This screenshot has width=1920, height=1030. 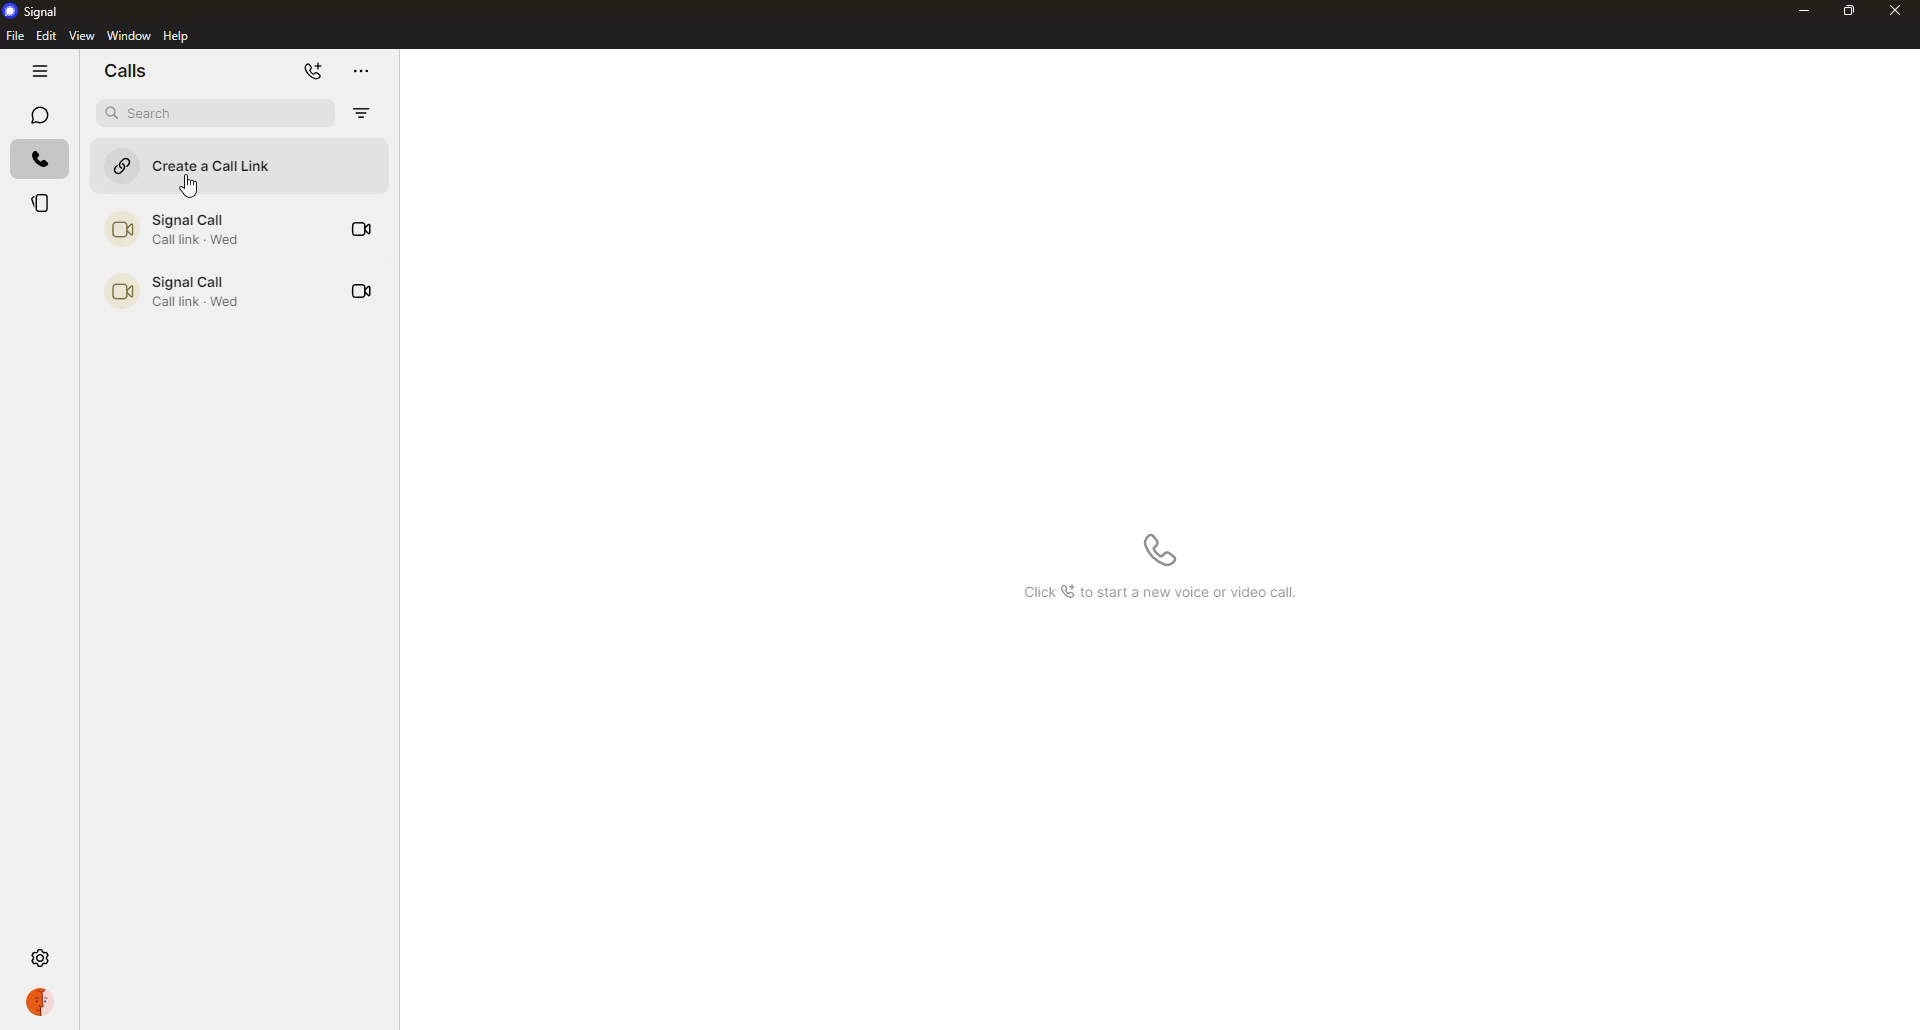 What do you see at coordinates (82, 35) in the screenshot?
I see `view` at bounding box center [82, 35].